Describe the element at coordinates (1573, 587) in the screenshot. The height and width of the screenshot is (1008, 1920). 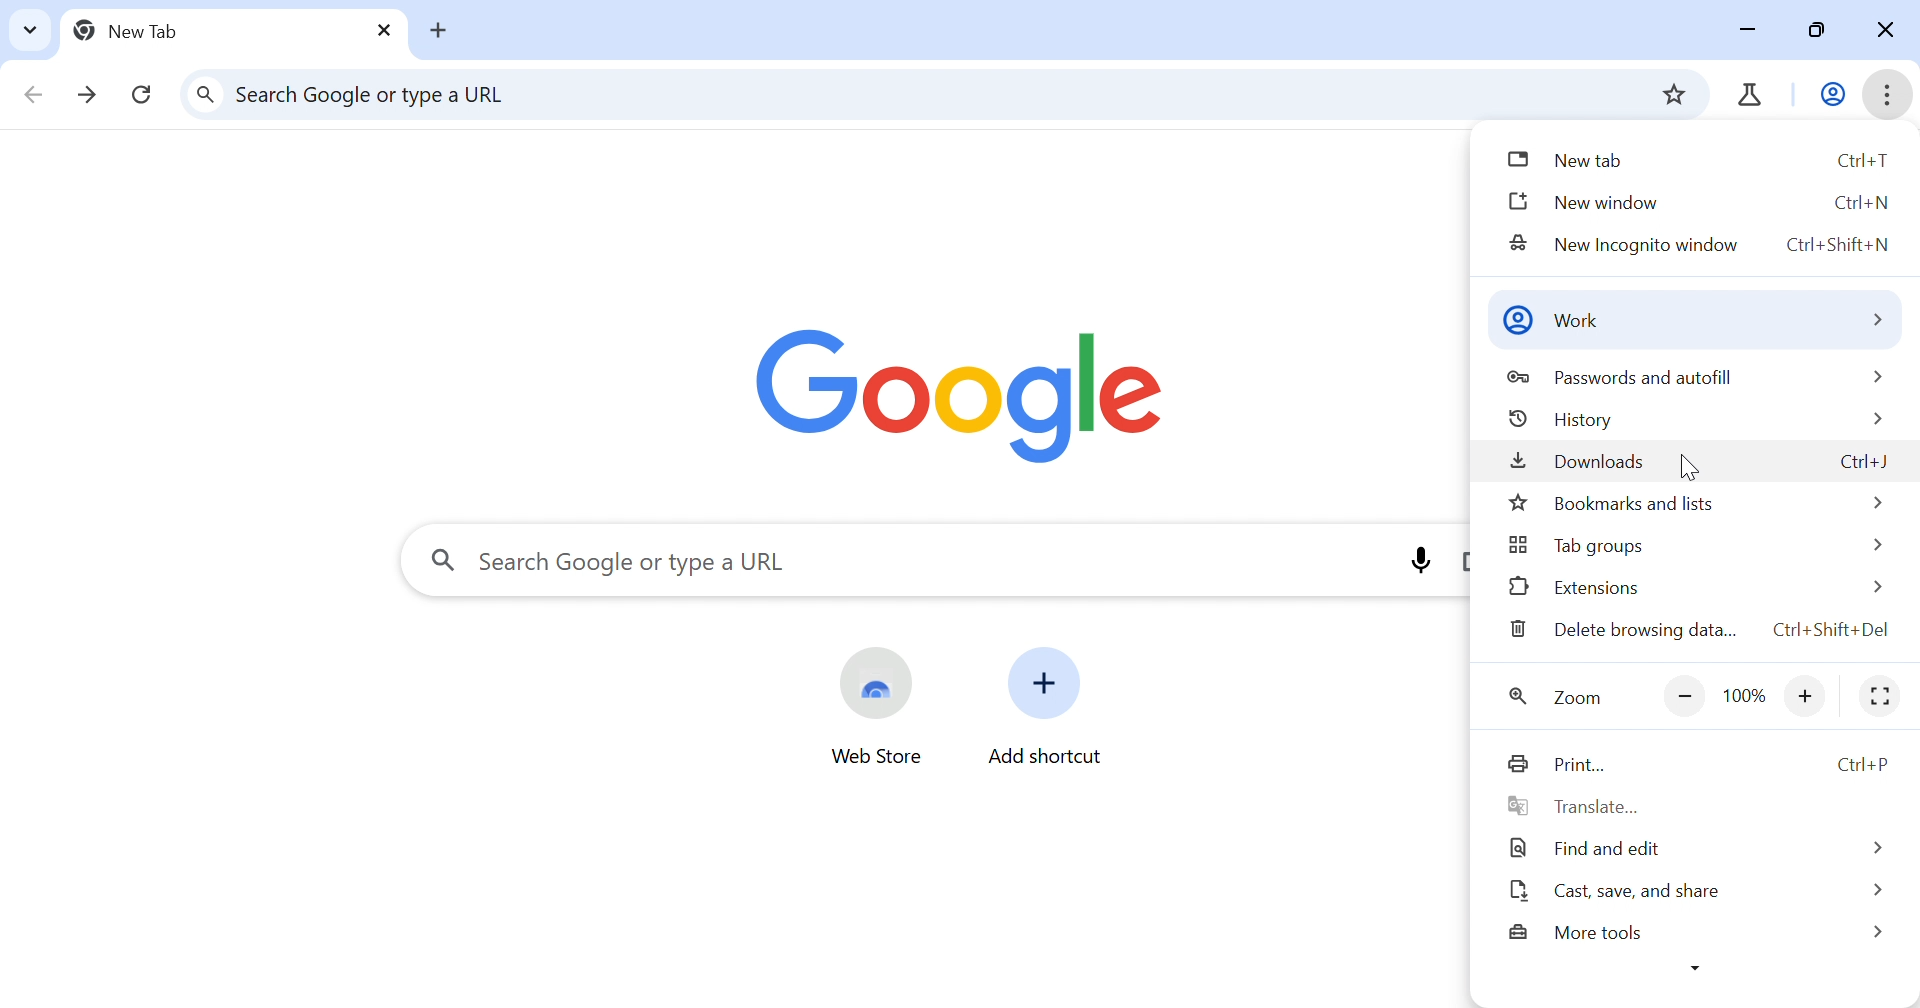
I see `Extensions` at that location.